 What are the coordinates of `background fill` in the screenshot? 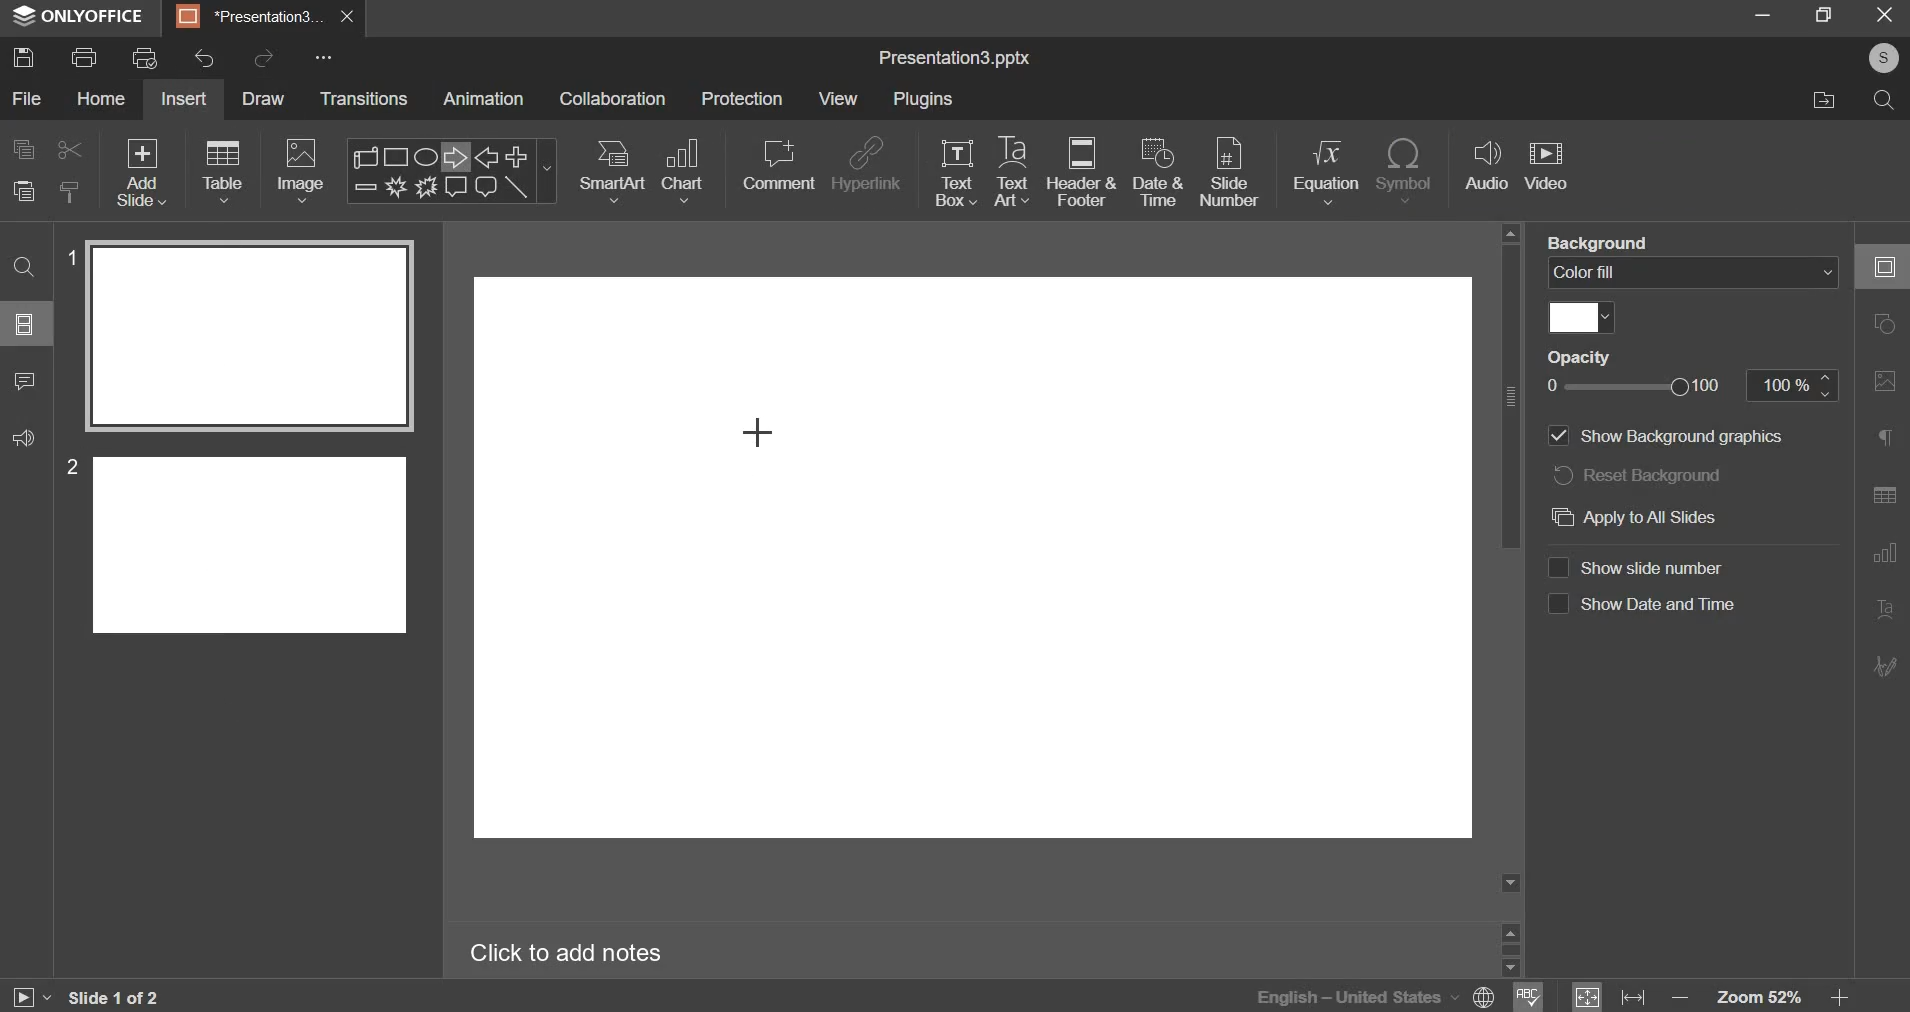 It's located at (1693, 271).